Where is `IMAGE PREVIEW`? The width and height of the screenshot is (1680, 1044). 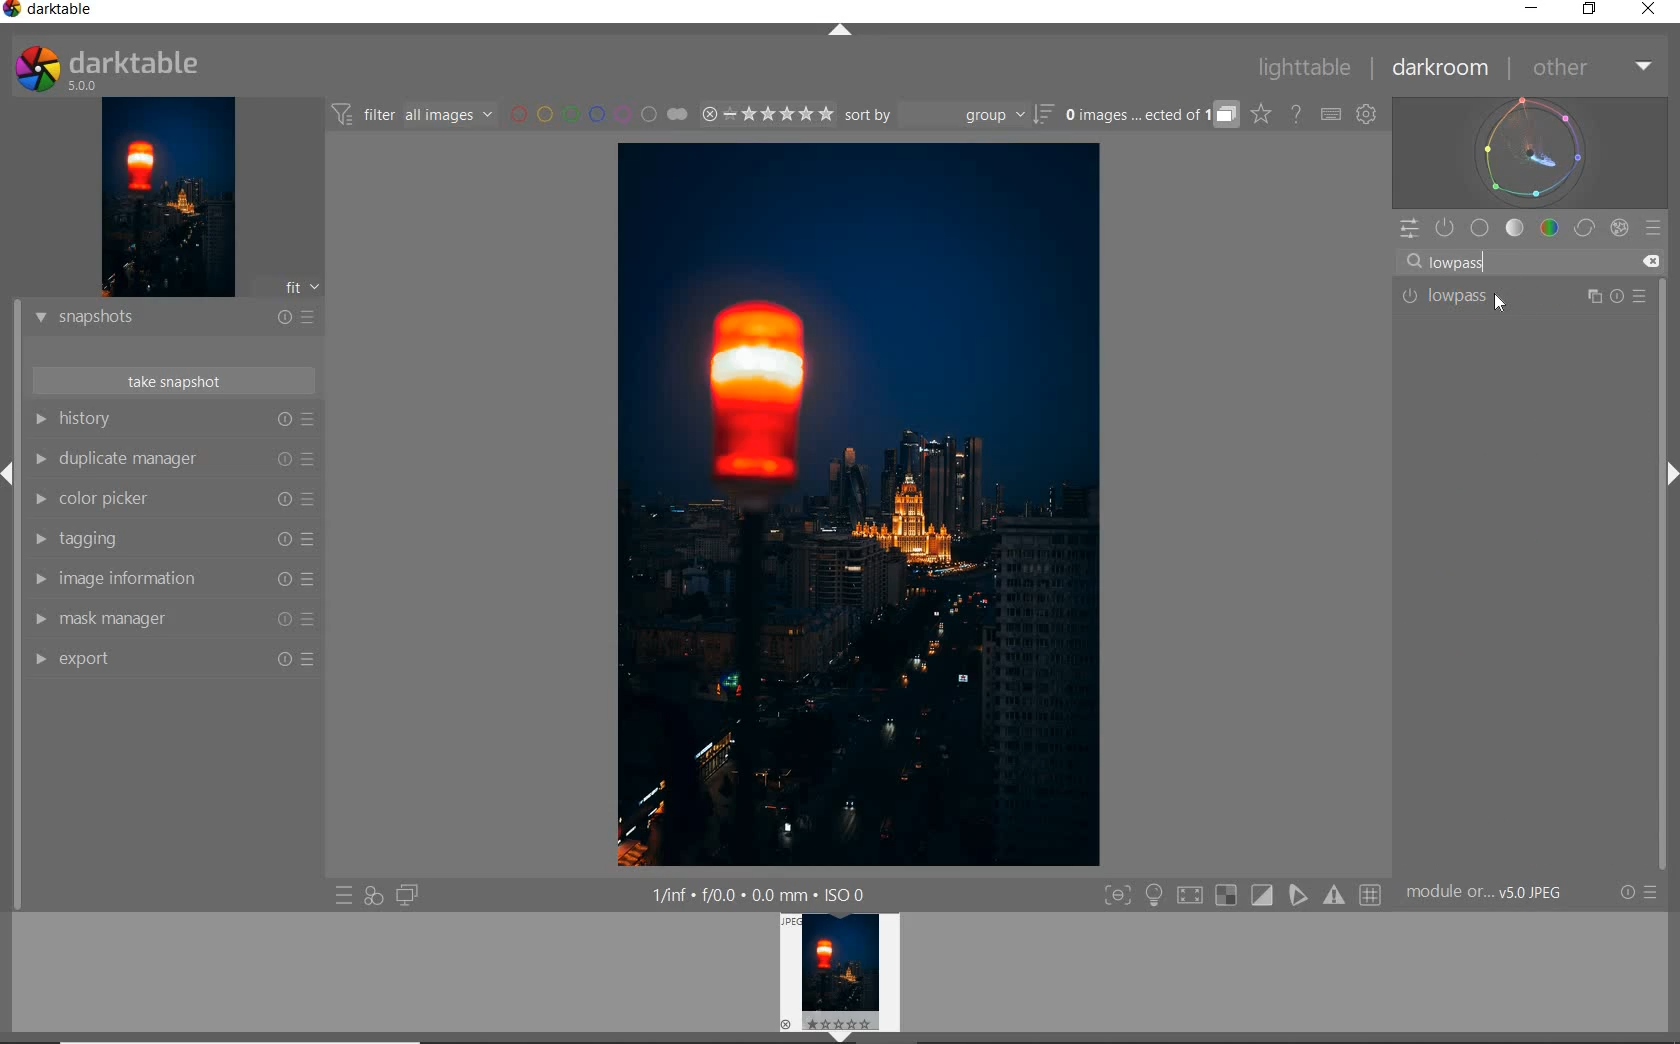
IMAGE PREVIEW is located at coordinates (843, 978).